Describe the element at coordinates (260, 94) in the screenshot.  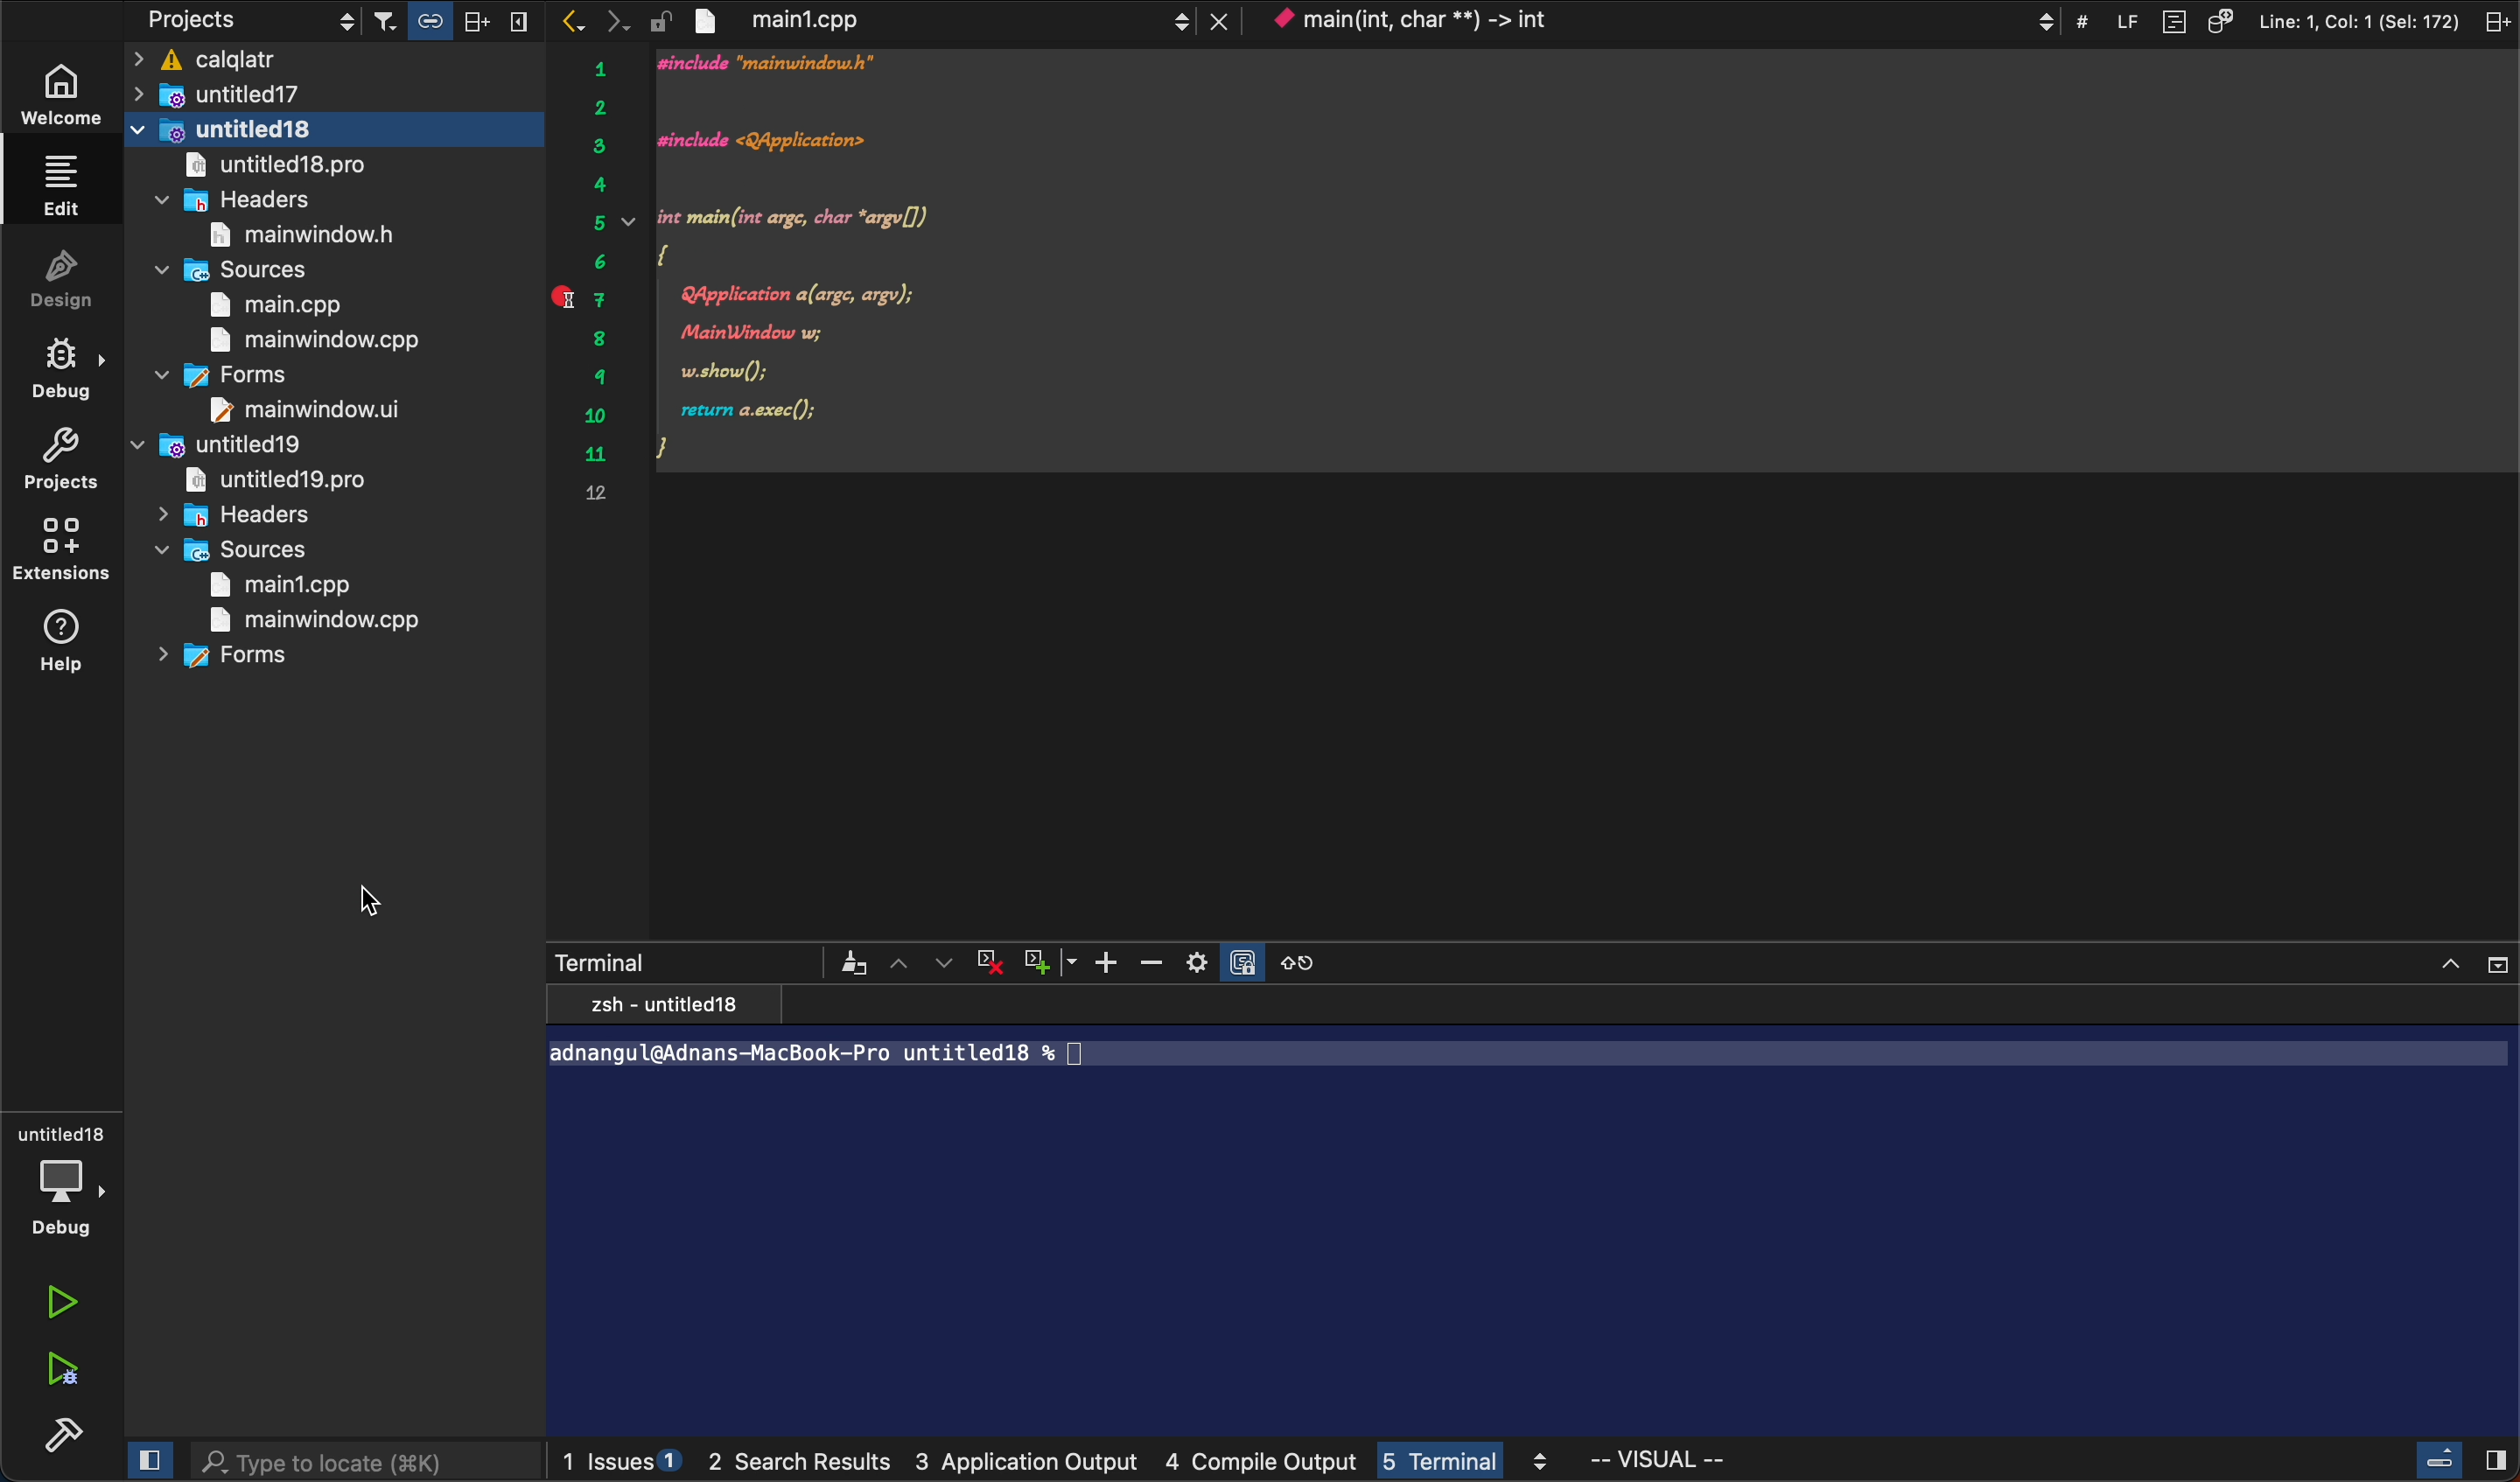
I see `untitled 17` at that location.